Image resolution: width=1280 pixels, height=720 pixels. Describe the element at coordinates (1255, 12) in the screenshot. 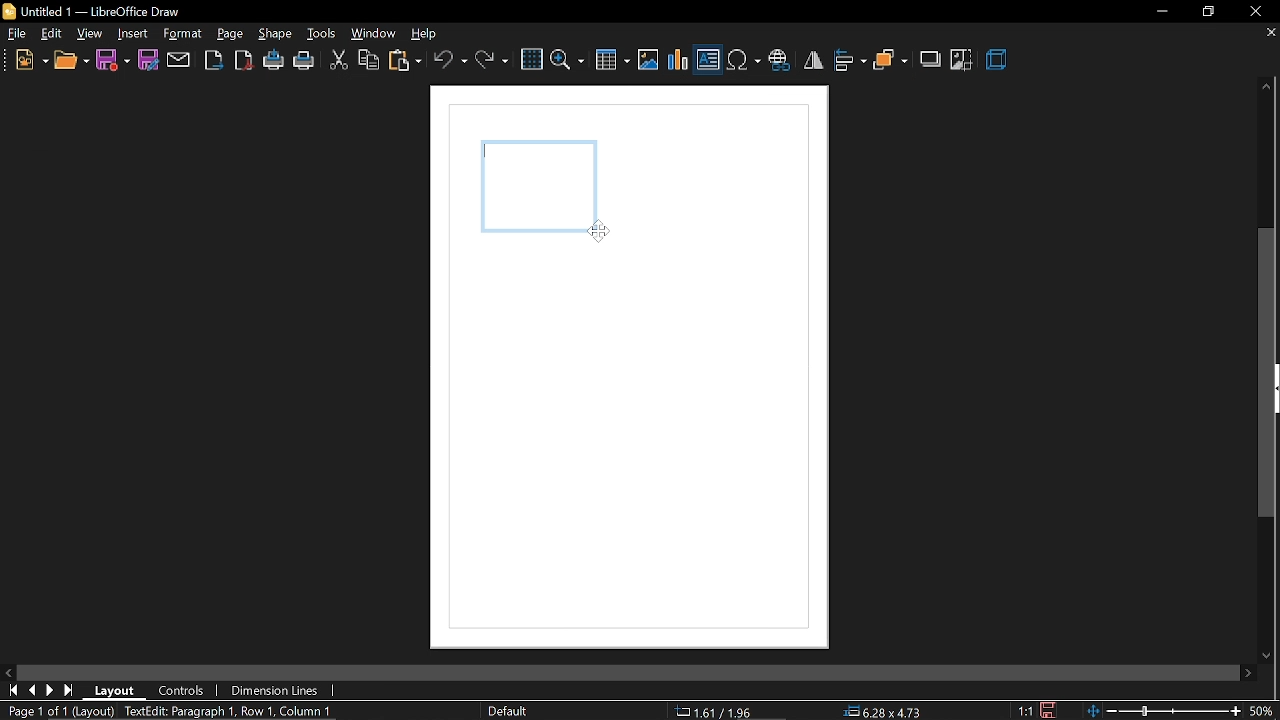

I see `close` at that location.